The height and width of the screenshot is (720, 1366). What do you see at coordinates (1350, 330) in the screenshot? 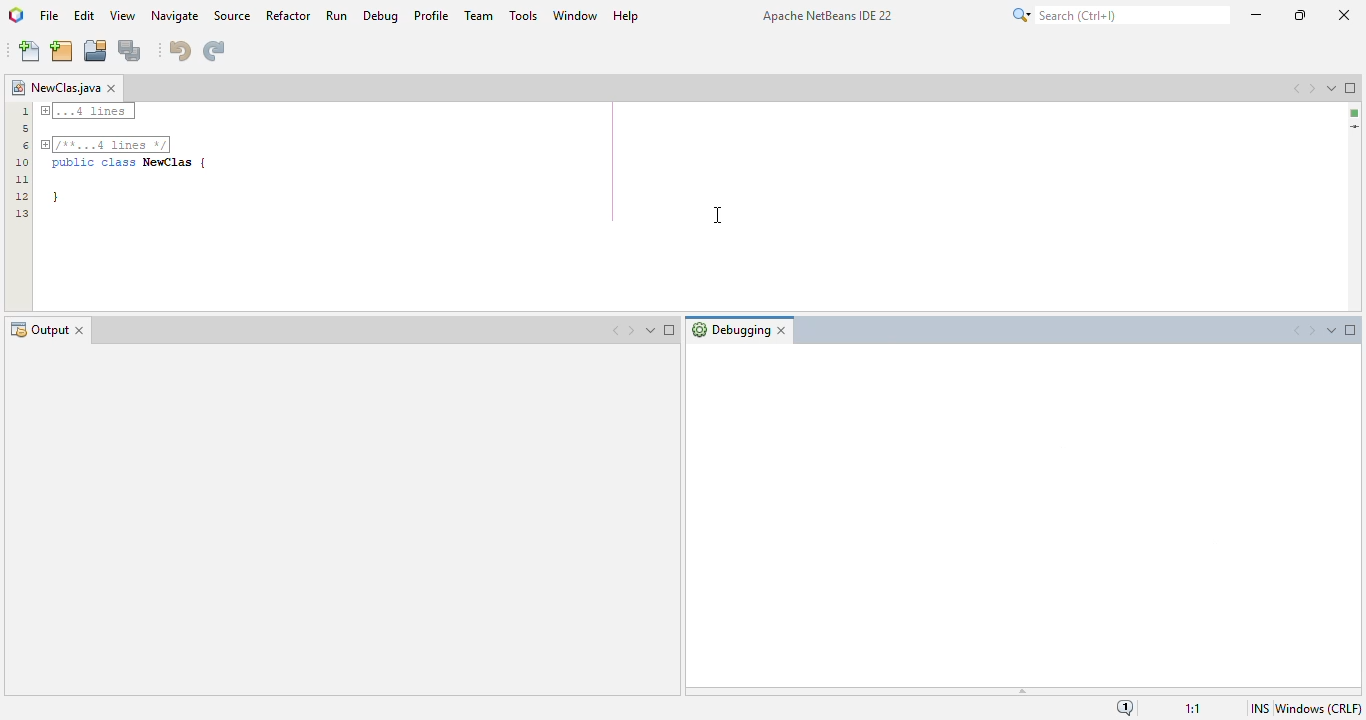
I see `Maximize` at bounding box center [1350, 330].